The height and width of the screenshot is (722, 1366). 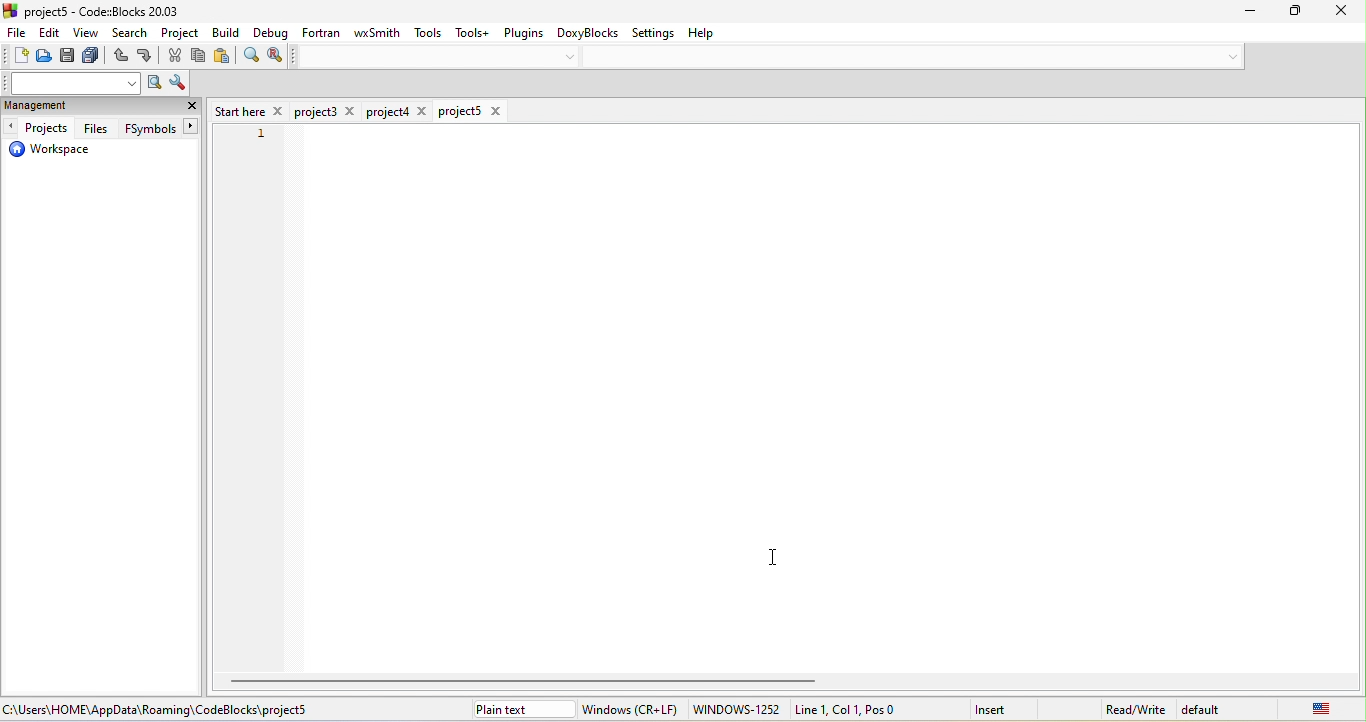 What do you see at coordinates (327, 112) in the screenshot?
I see `project3` at bounding box center [327, 112].